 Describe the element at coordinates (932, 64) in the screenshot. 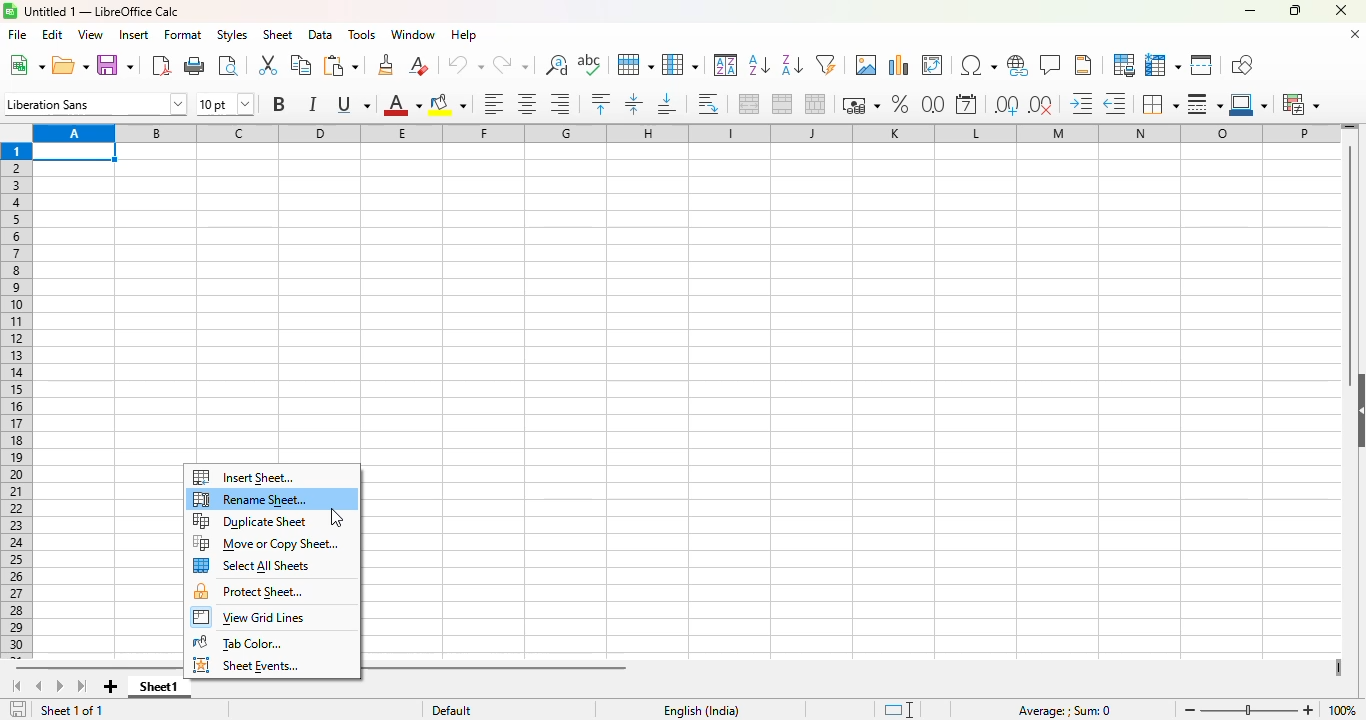

I see `insert or edit pivot table` at that location.